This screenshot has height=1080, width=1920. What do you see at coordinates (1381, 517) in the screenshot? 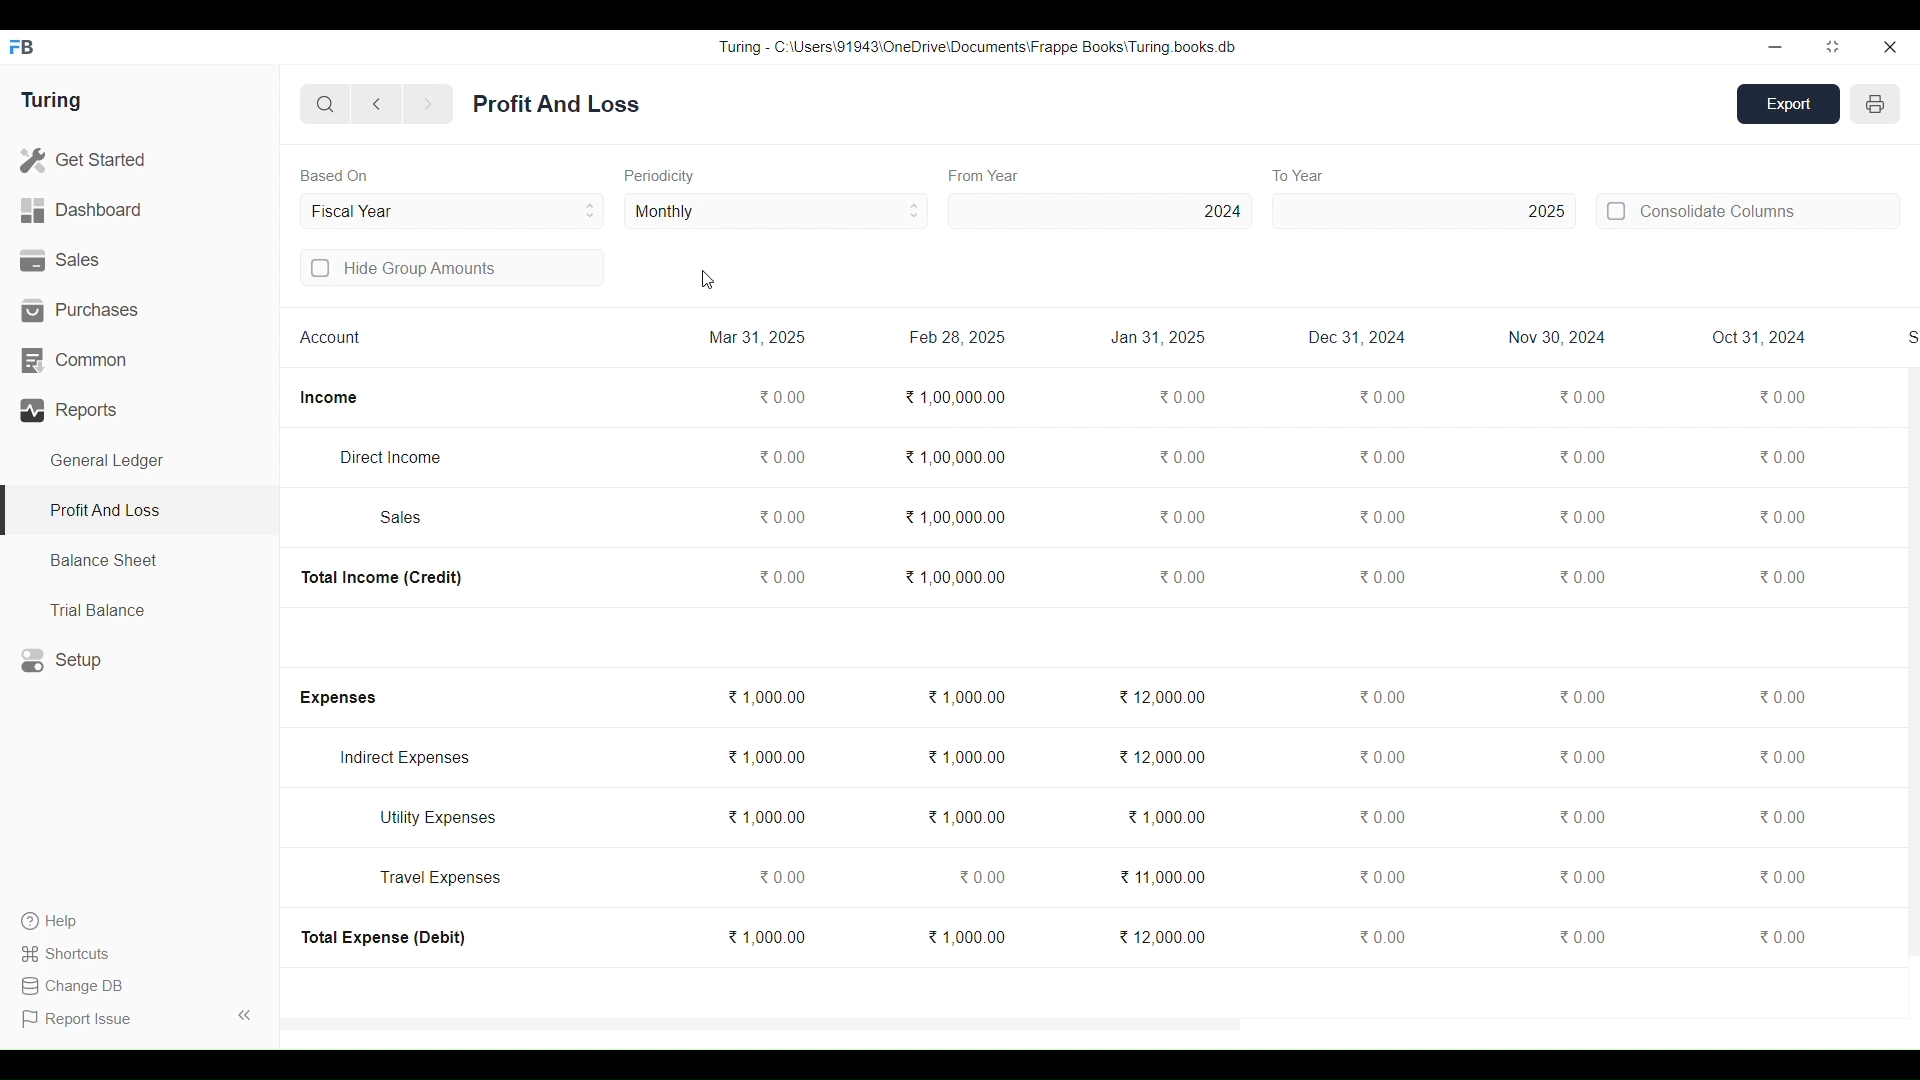
I see `0.00` at bounding box center [1381, 517].